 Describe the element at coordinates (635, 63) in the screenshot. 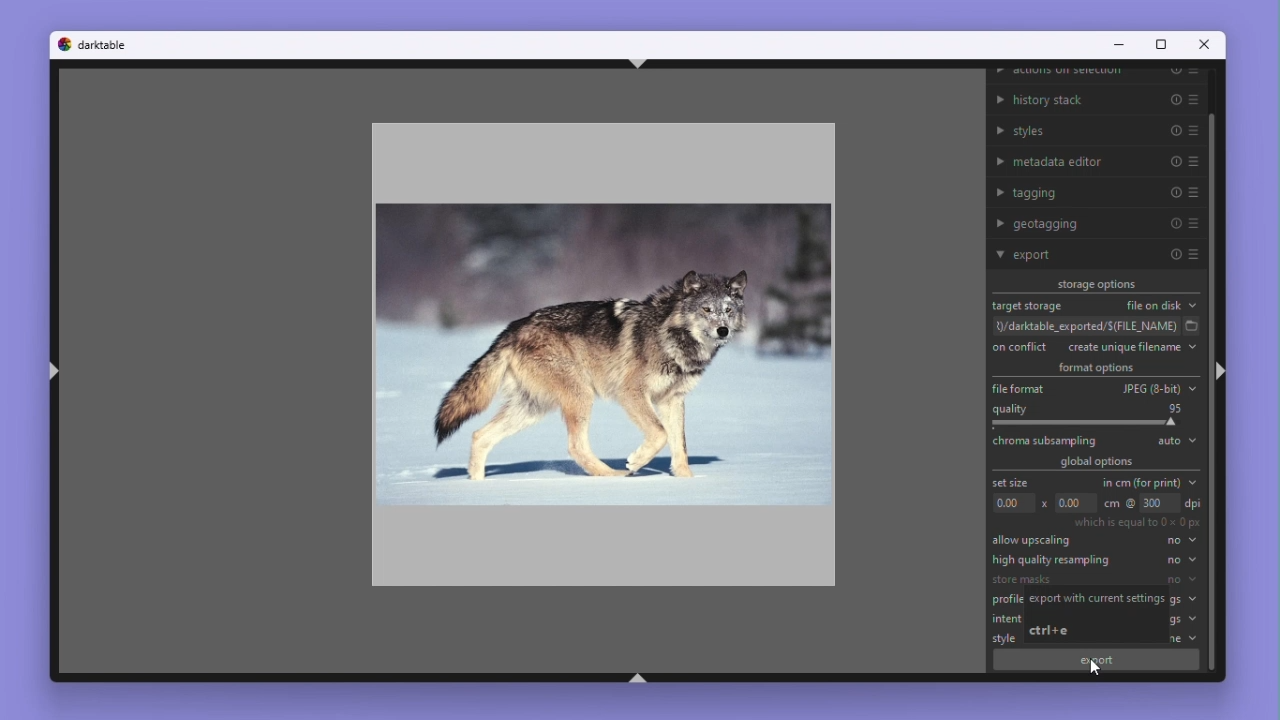

I see `ctrl+shift+t` at that location.